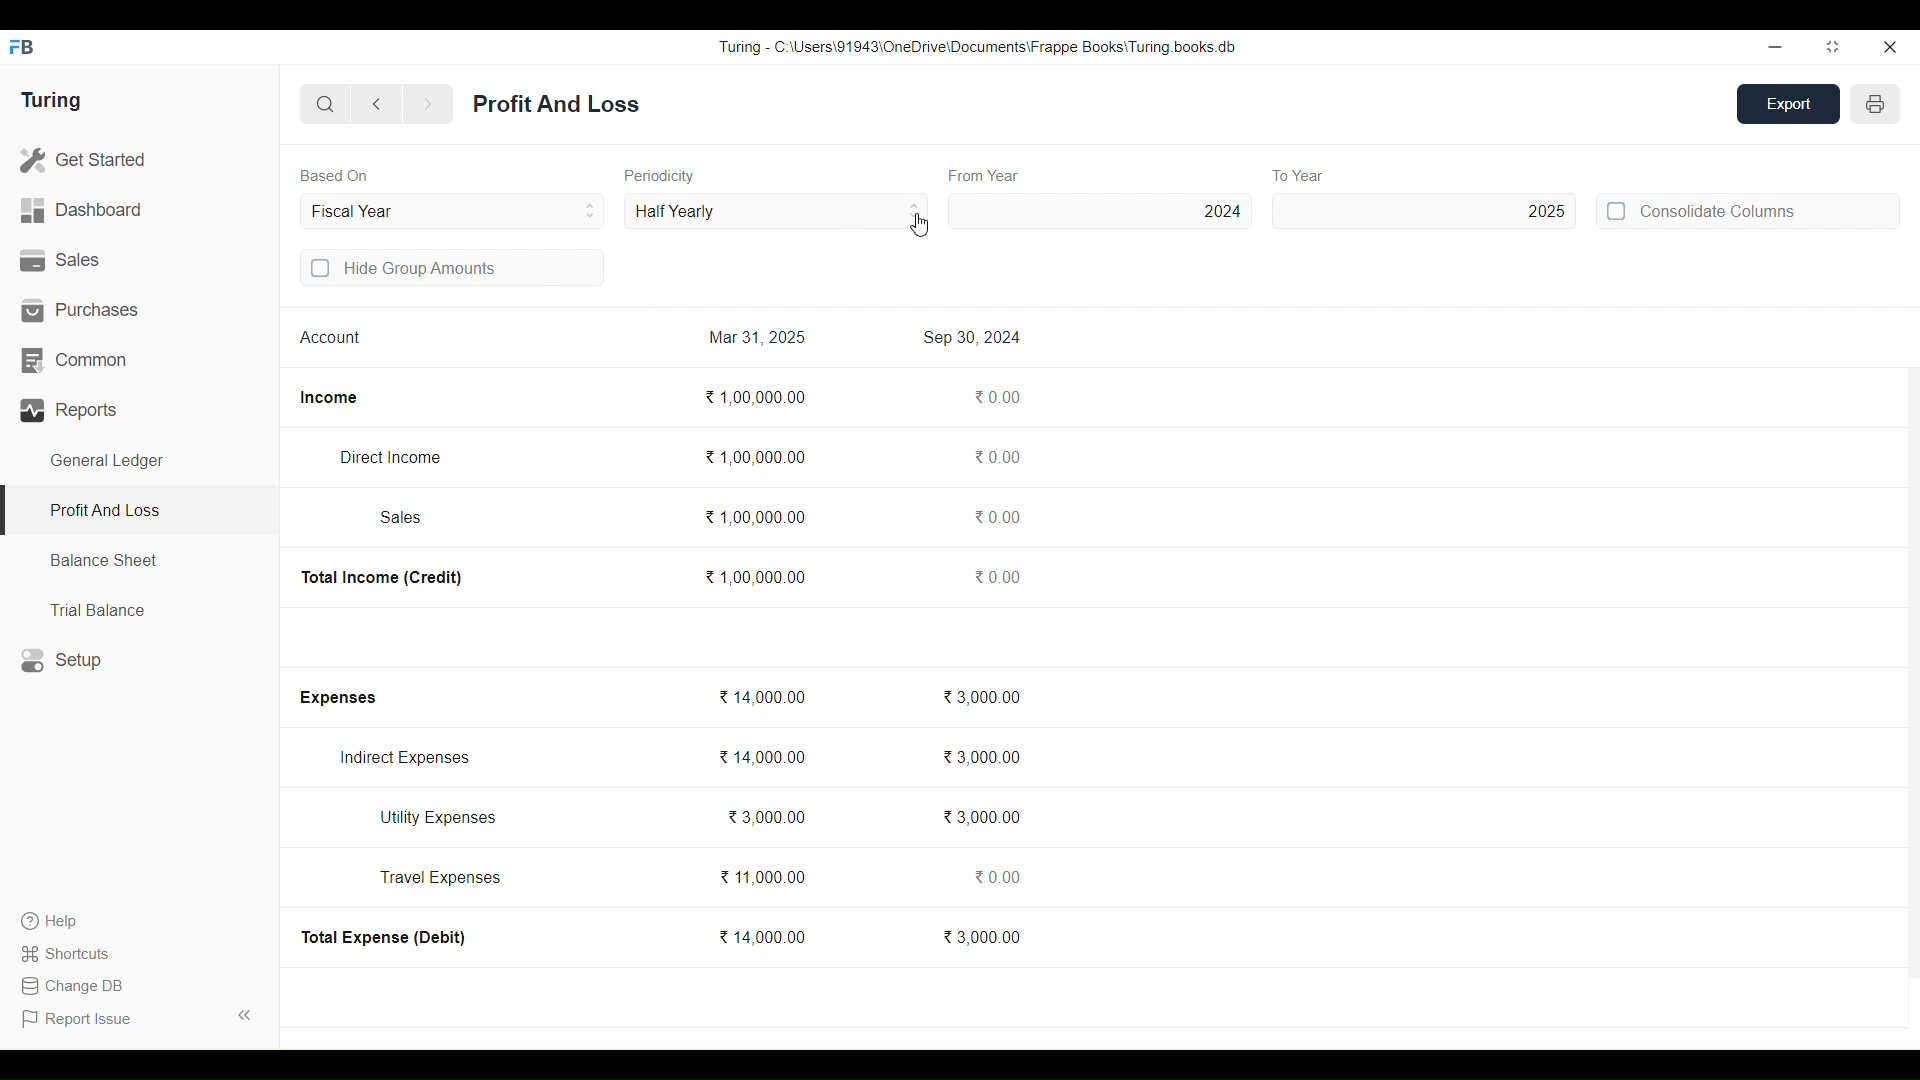 The height and width of the screenshot is (1080, 1920). What do you see at coordinates (754, 457) in the screenshot?
I see `1,00,000.00` at bounding box center [754, 457].